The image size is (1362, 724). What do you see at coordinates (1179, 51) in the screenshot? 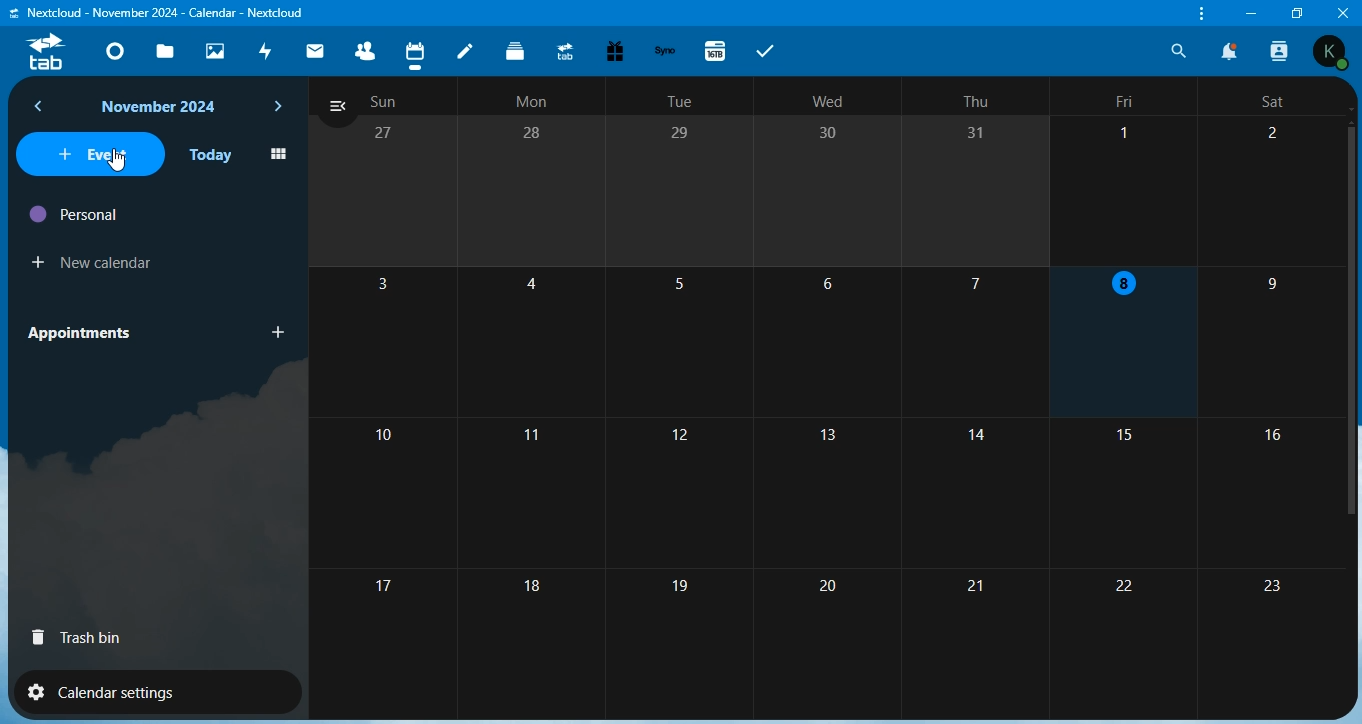
I see `search` at bounding box center [1179, 51].